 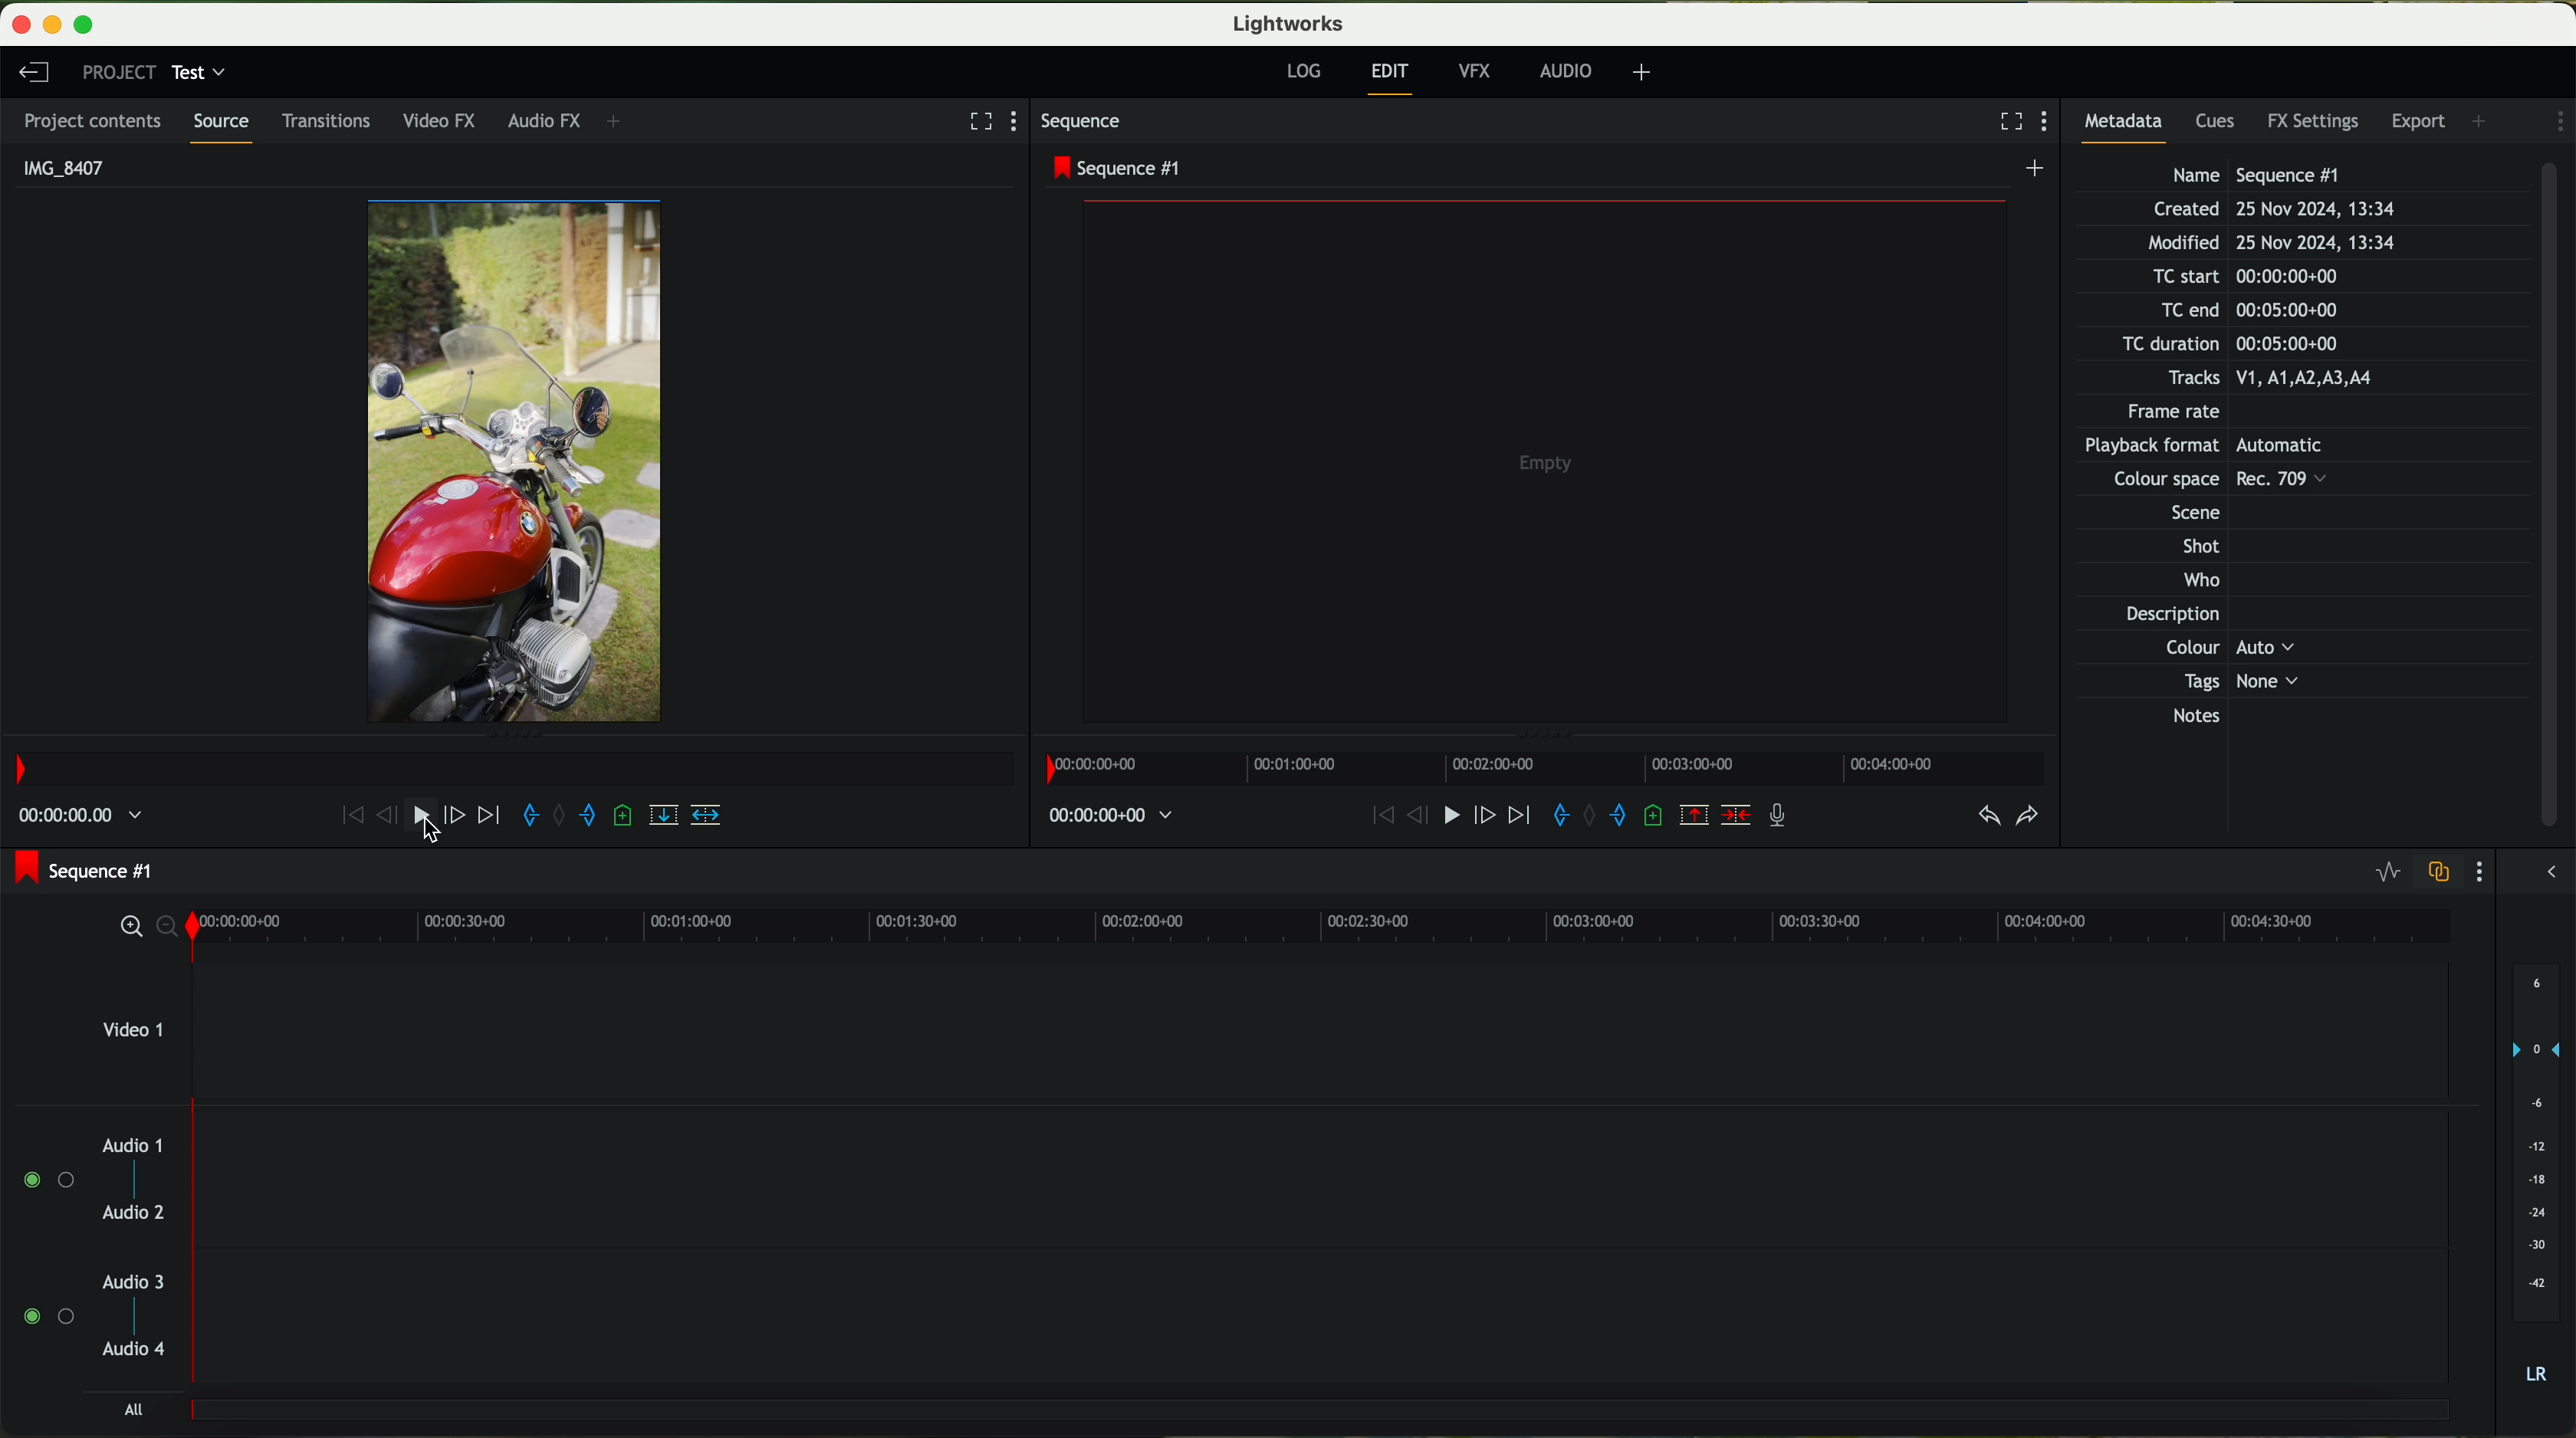 What do you see at coordinates (18, 24) in the screenshot?
I see `close program` at bounding box center [18, 24].